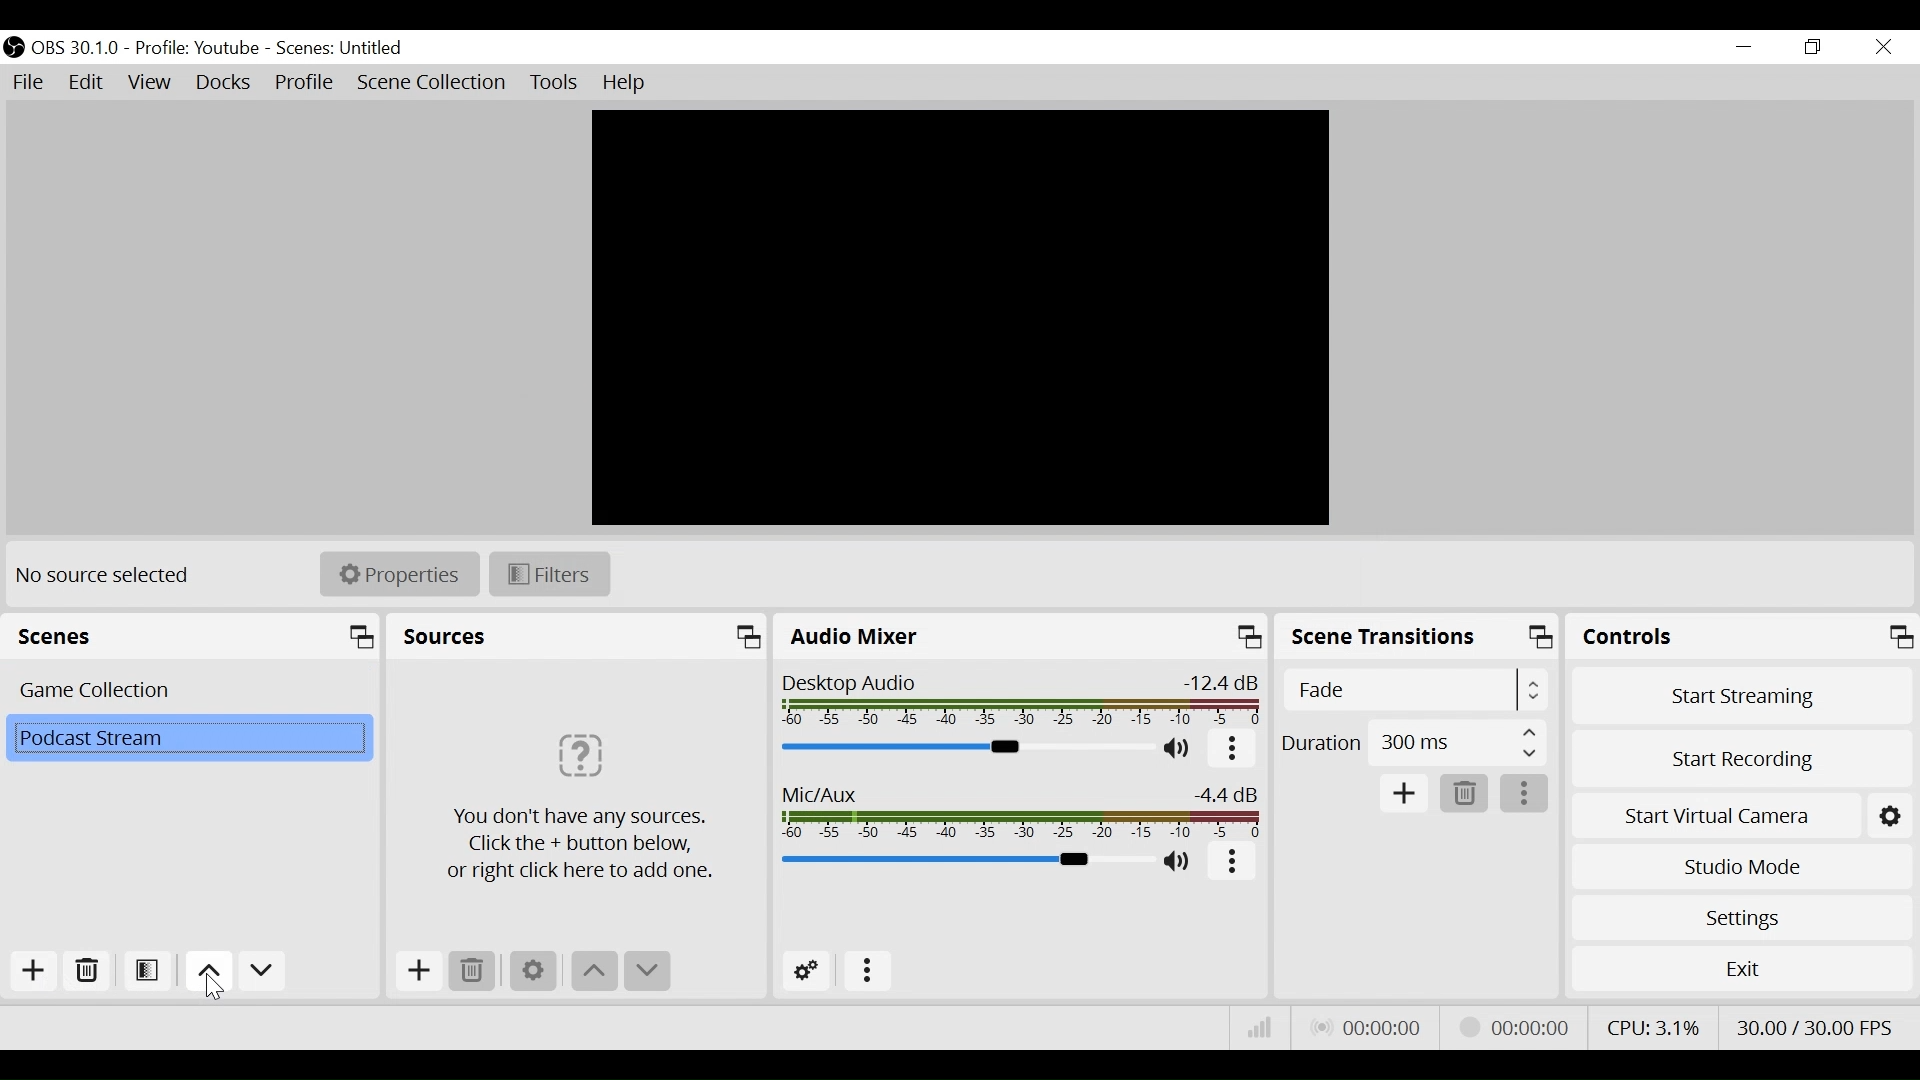 The image size is (1920, 1080). What do you see at coordinates (963, 861) in the screenshot?
I see `Mic/Aux` at bounding box center [963, 861].